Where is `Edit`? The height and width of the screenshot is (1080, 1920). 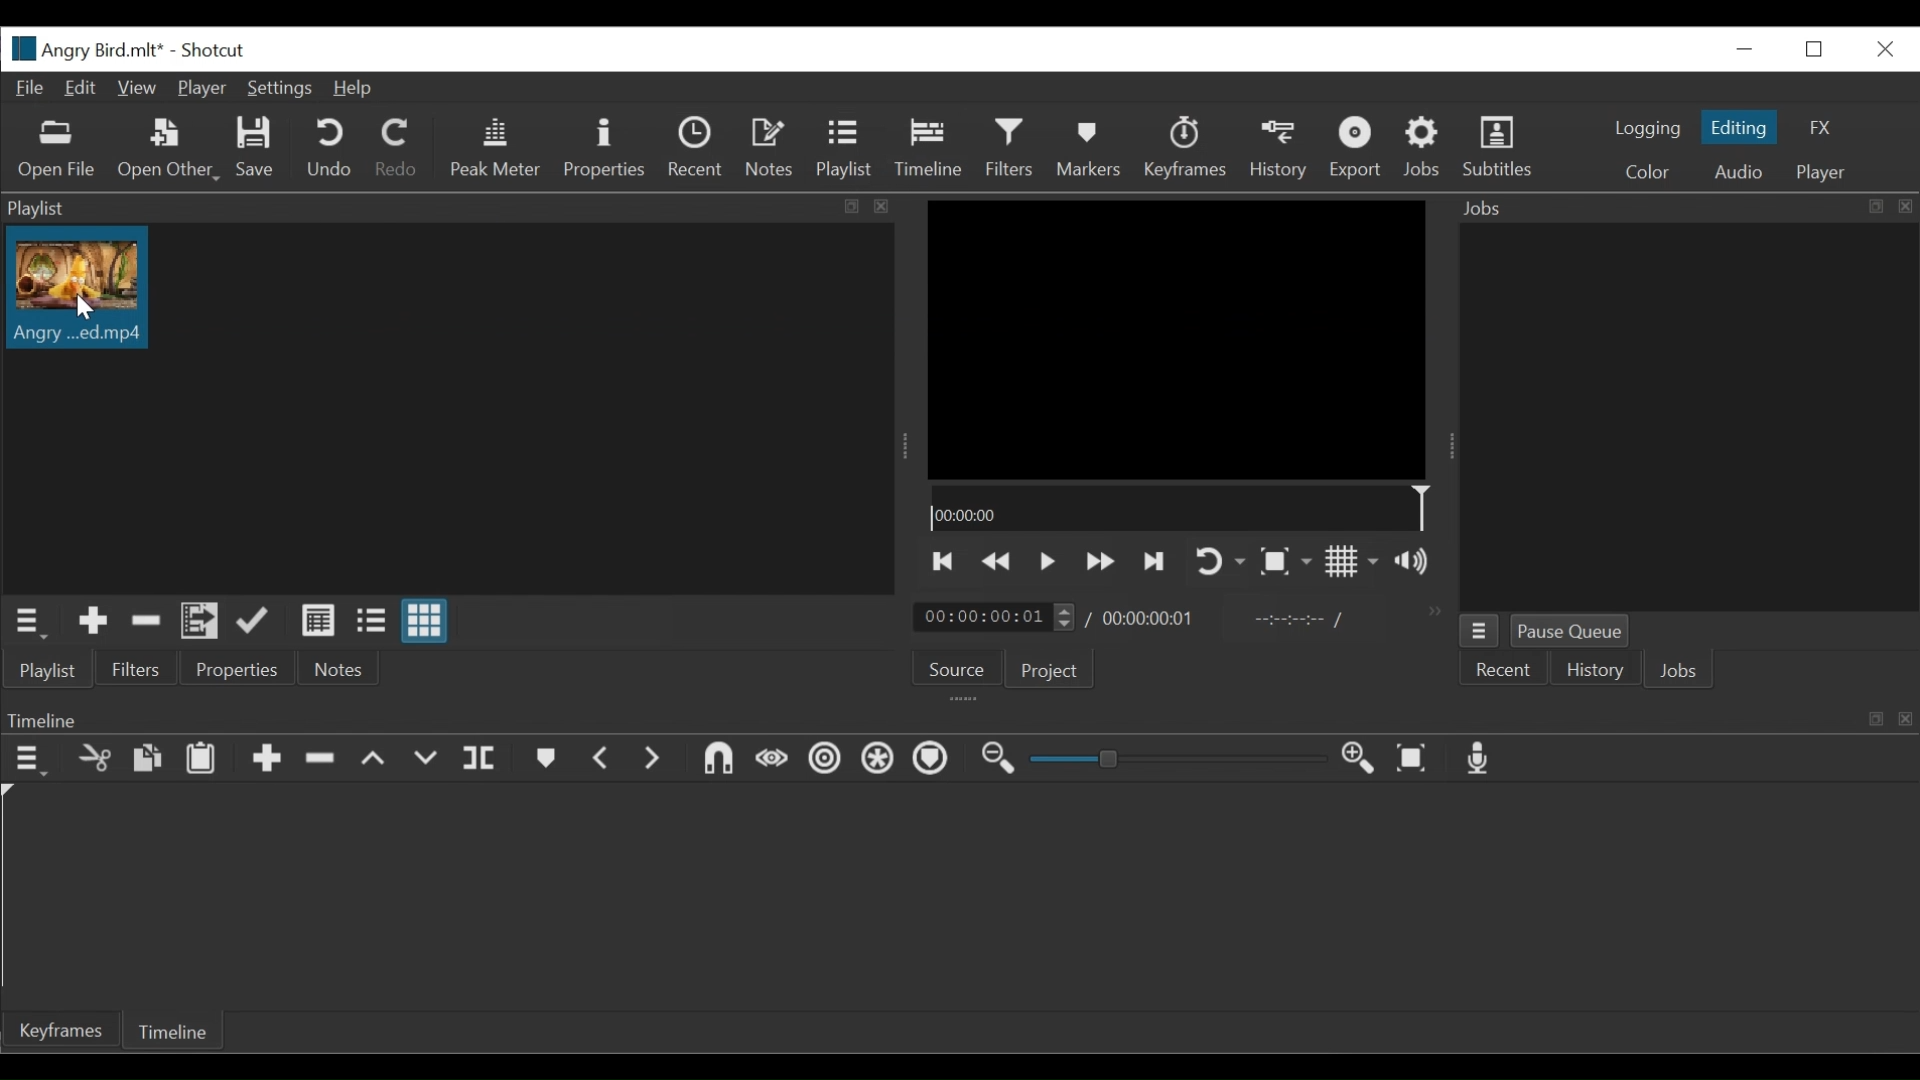 Edit is located at coordinates (81, 89).